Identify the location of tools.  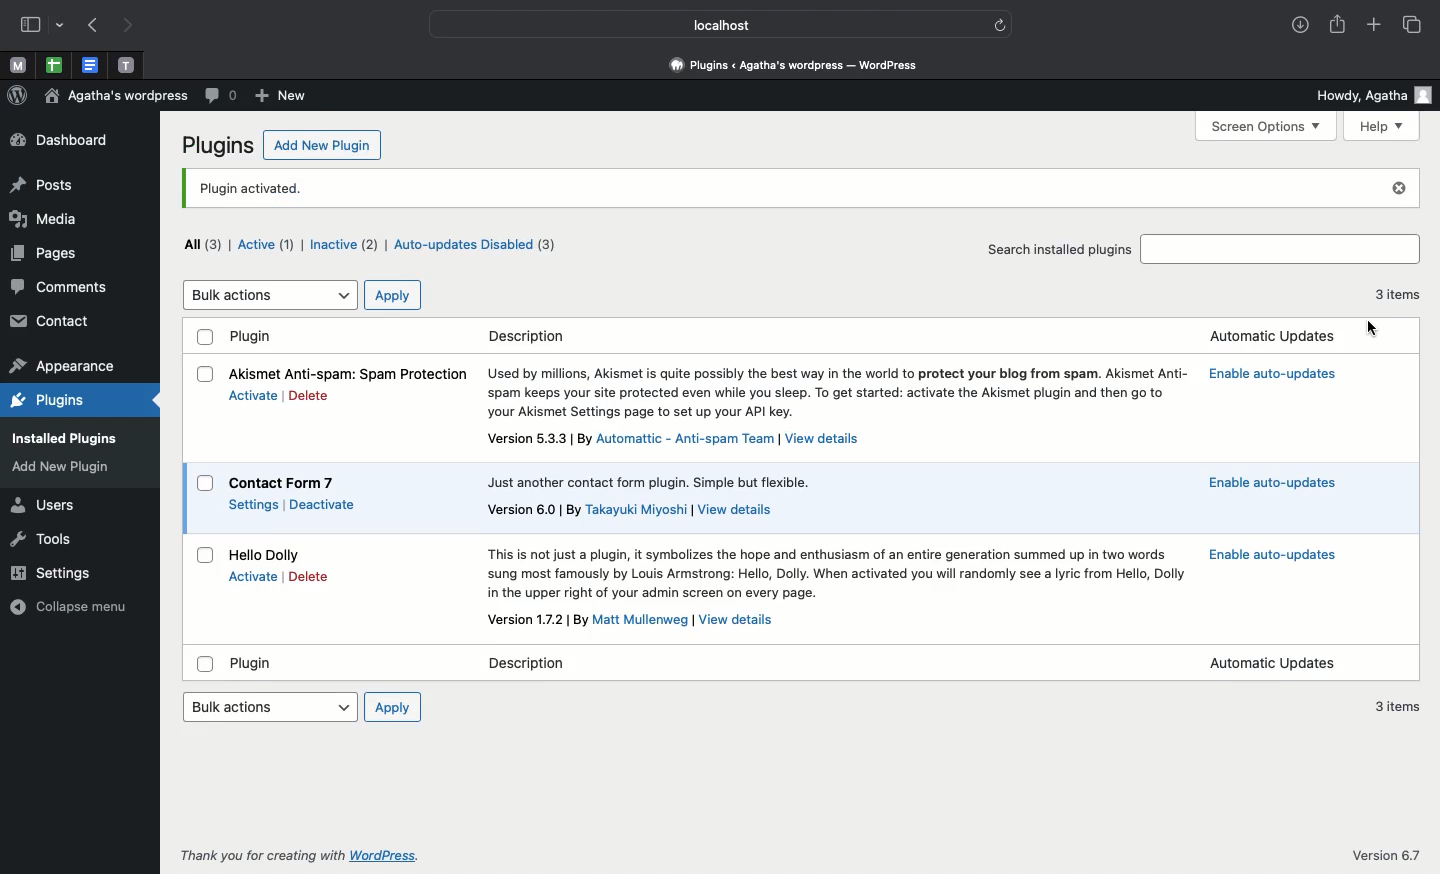
(45, 540).